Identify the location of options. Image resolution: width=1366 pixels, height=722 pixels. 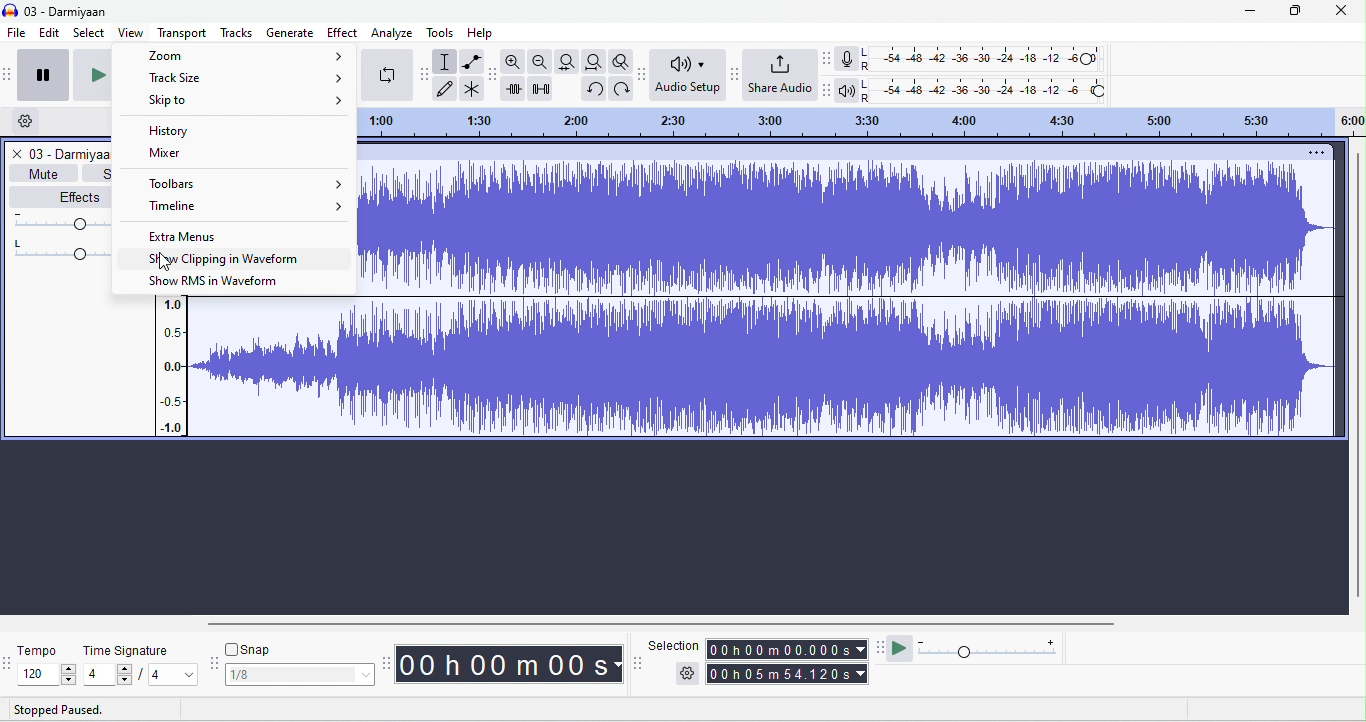
(1314, 154).